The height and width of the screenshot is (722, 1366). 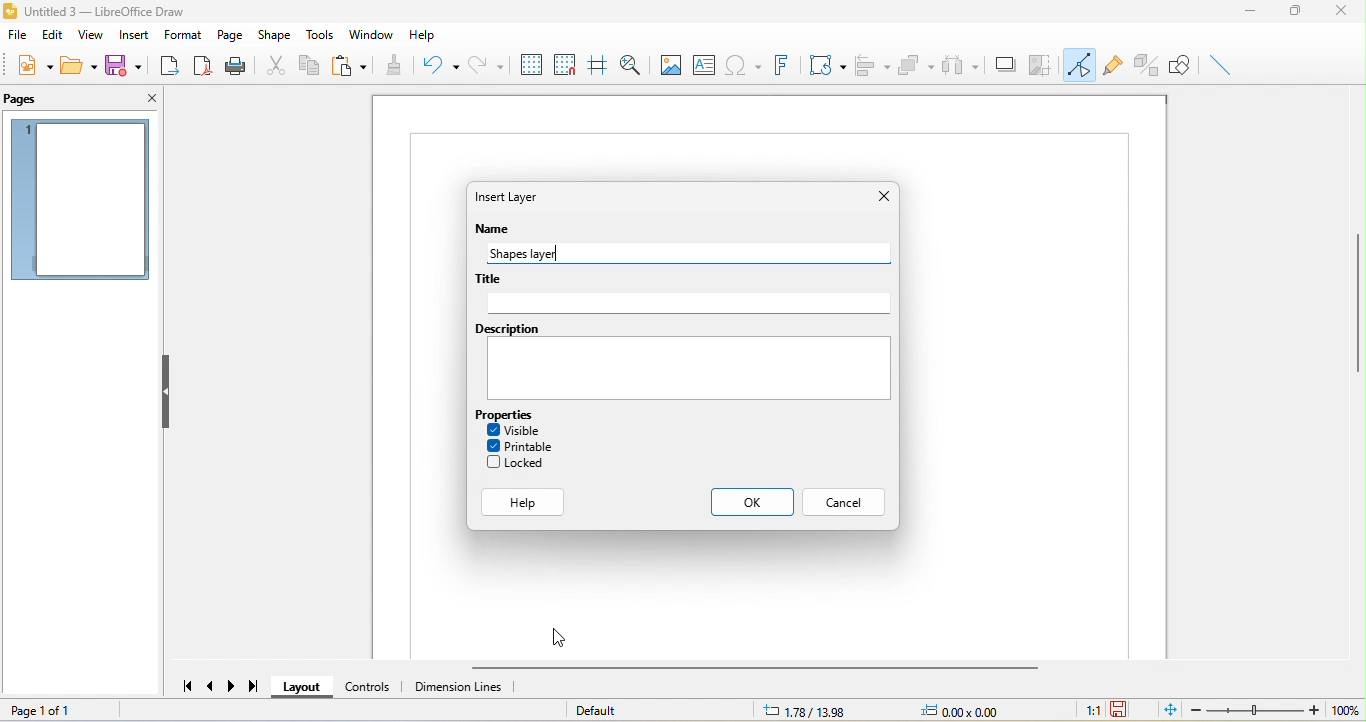 What do you see at coordinates (917, 64) in the screenshot?
I see `arrange` at bounding box center [917, 64].